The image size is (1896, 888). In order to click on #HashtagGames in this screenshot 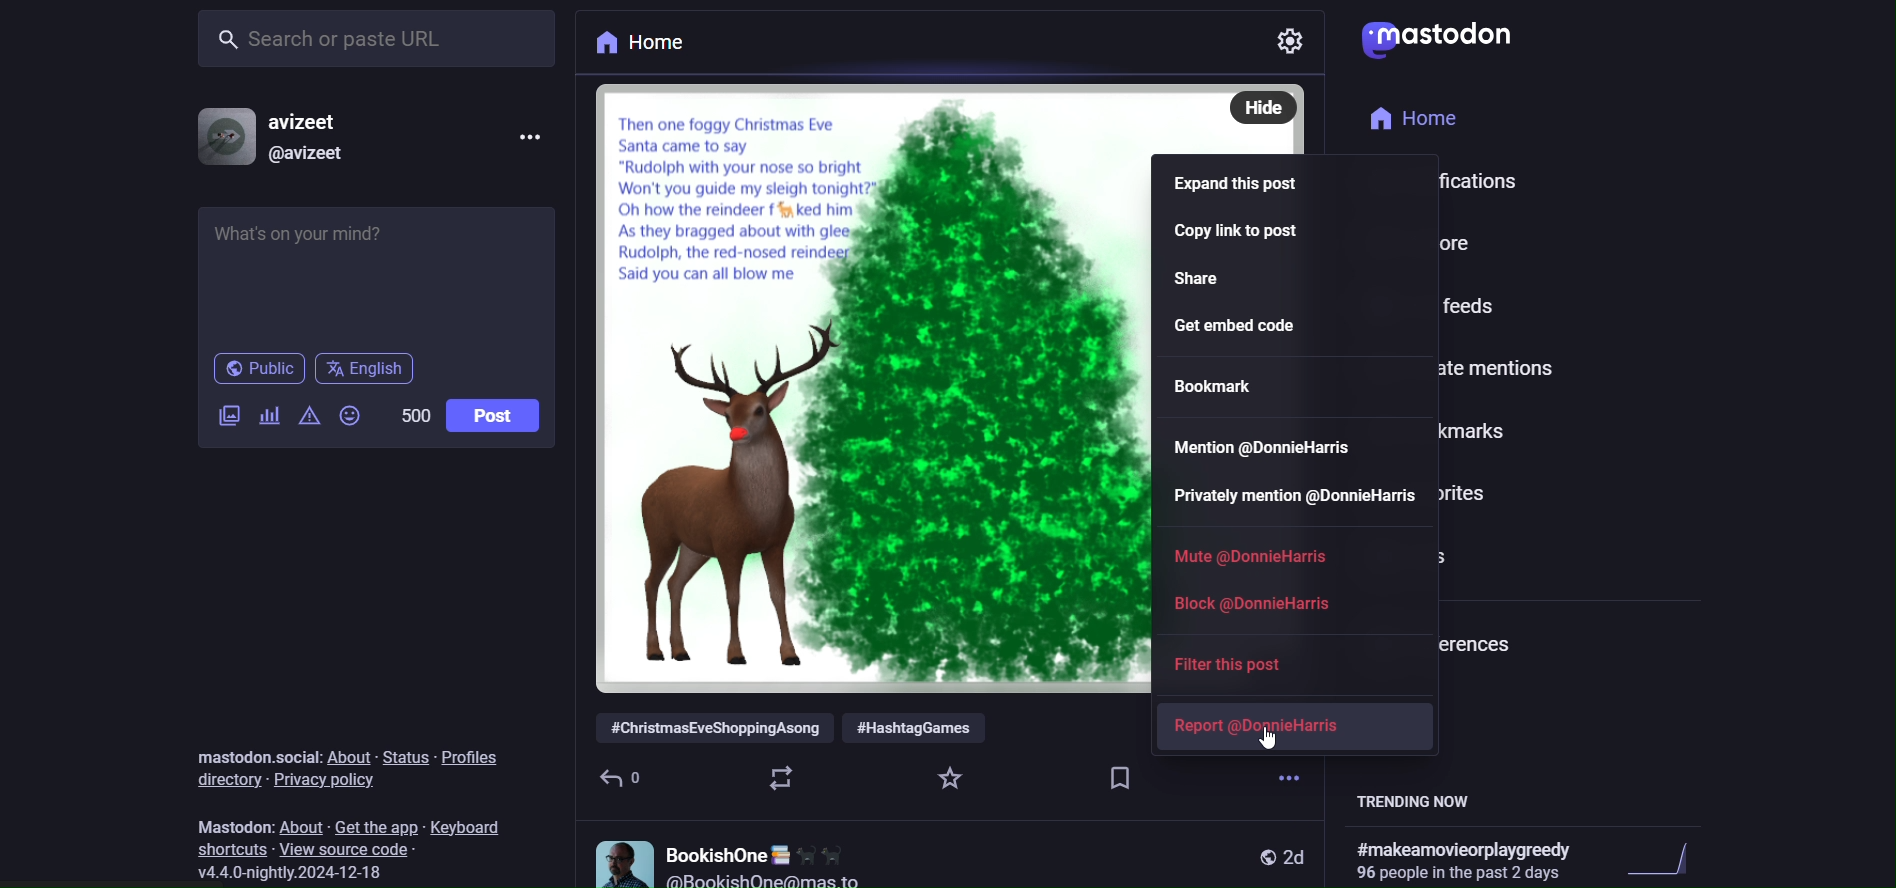, I will do `click(918, 728)`.